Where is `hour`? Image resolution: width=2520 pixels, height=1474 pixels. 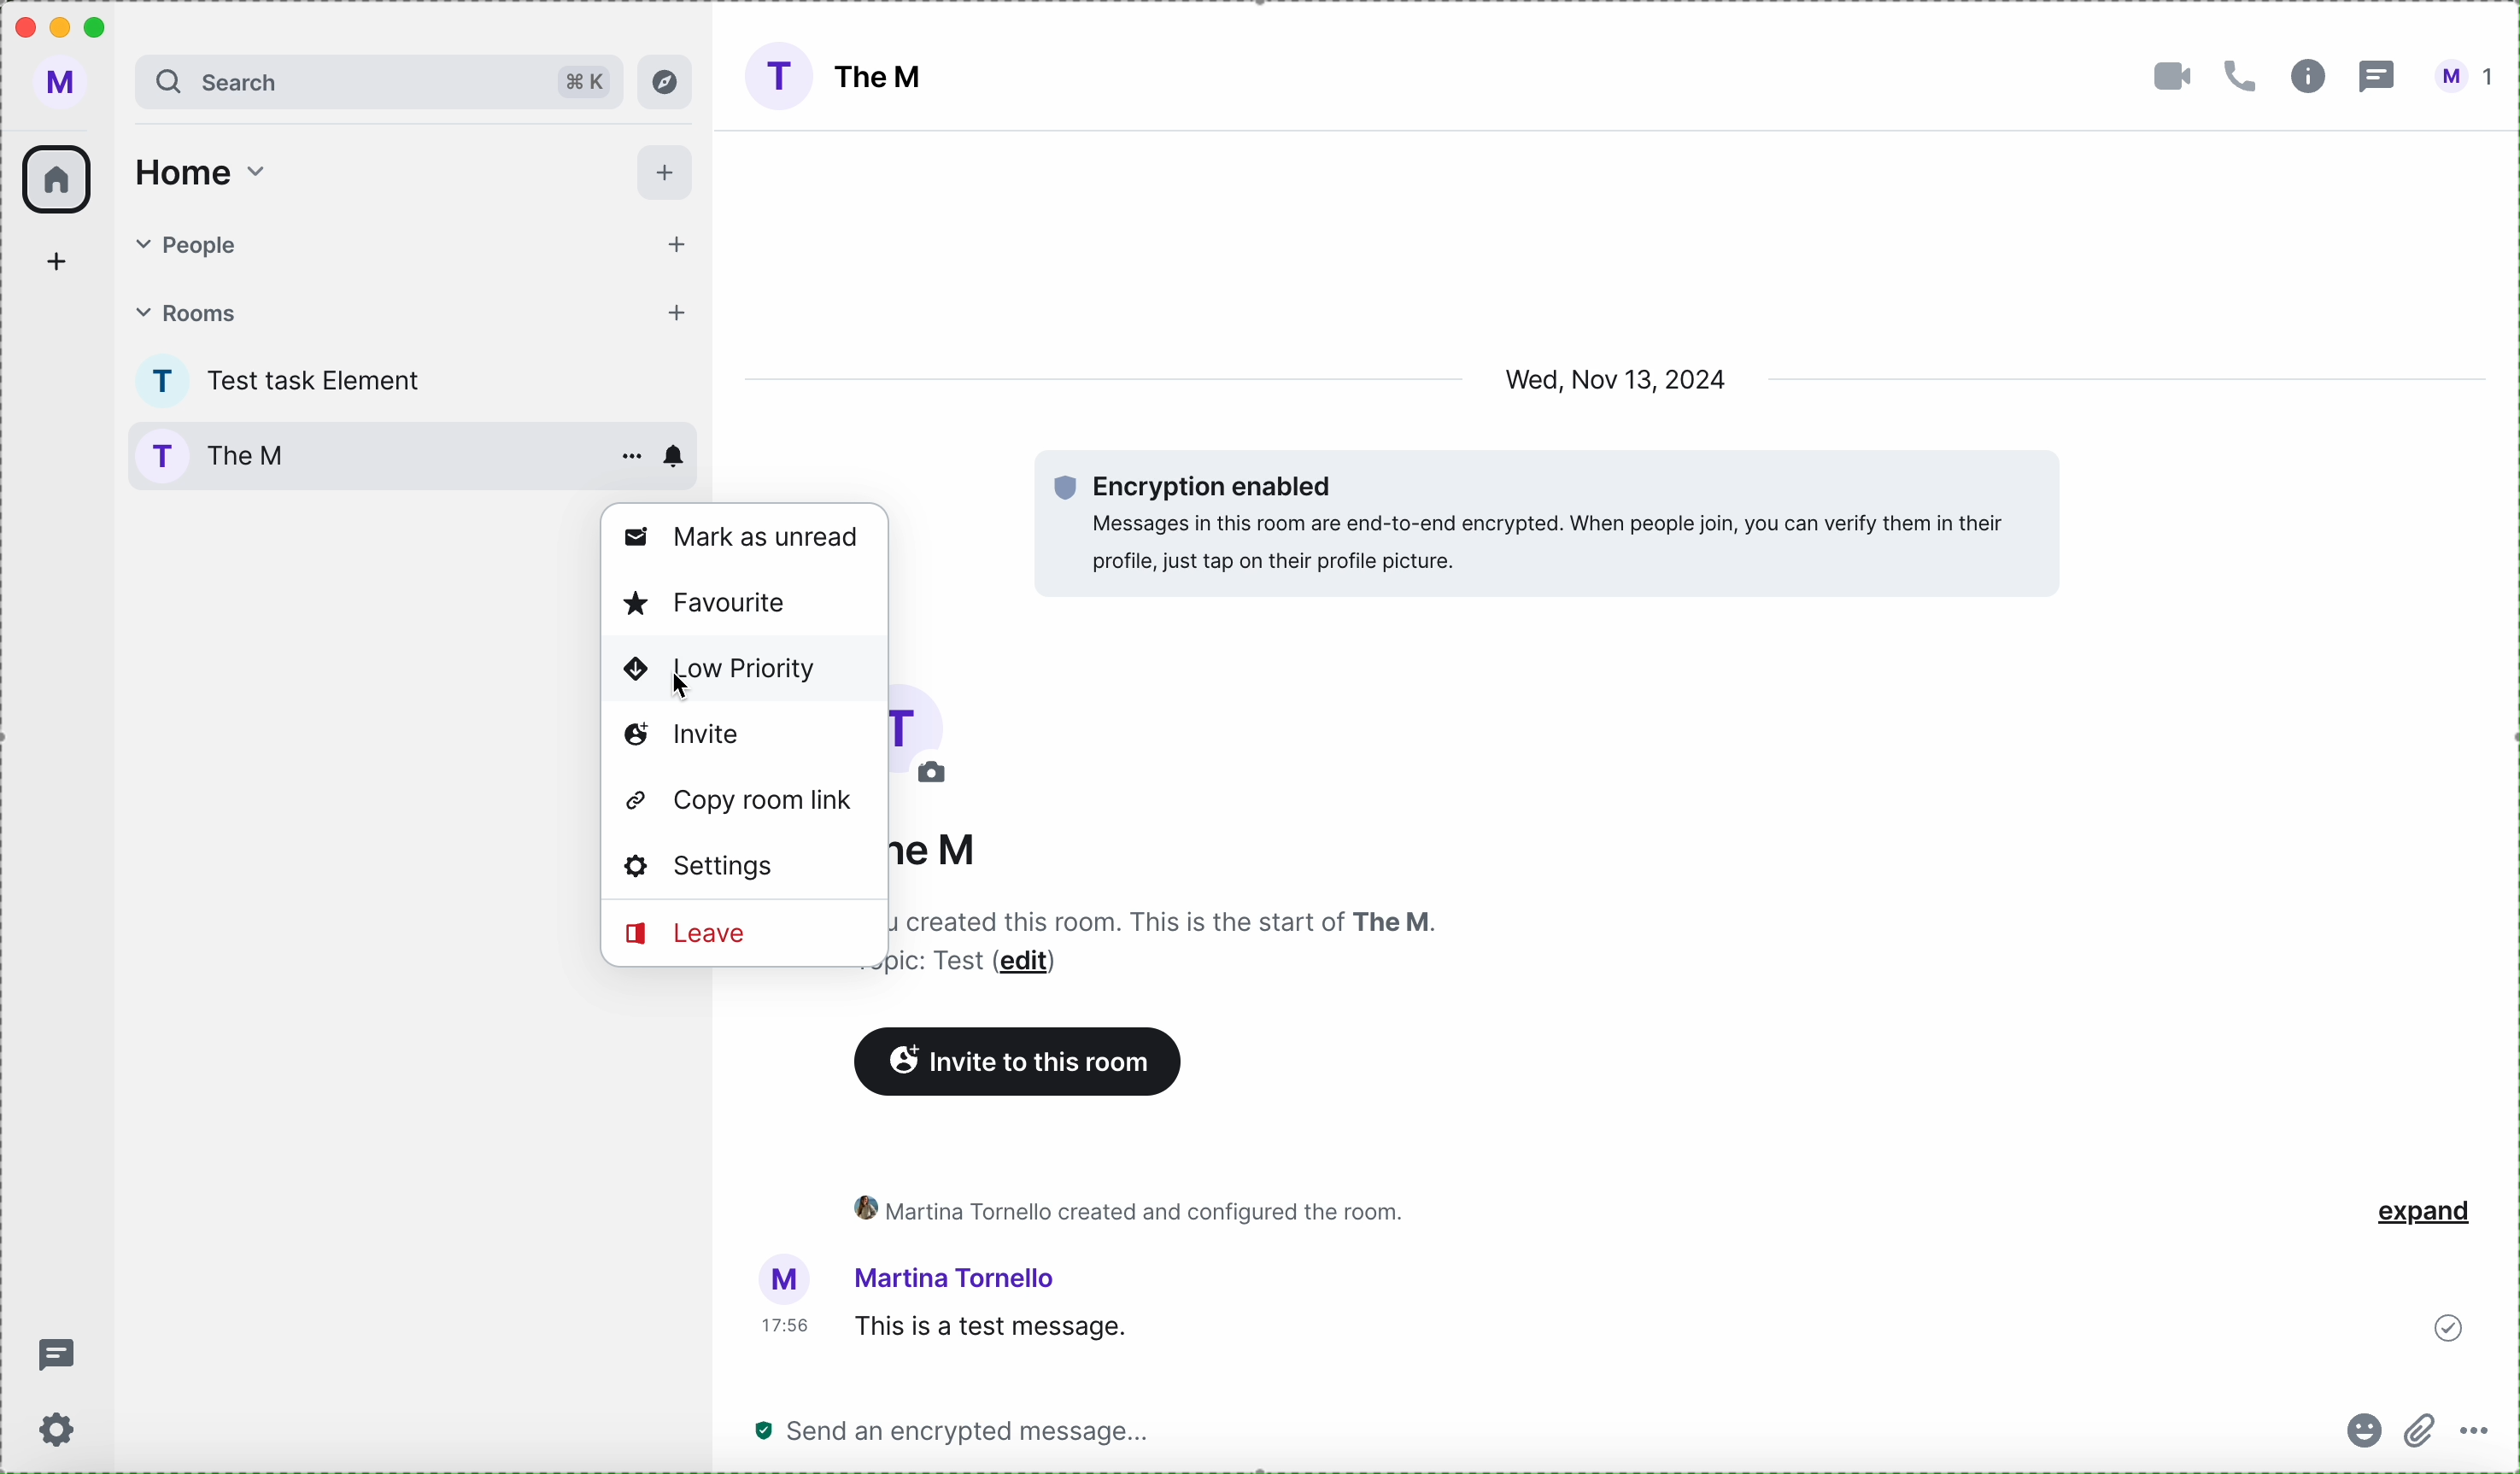
hour is located at coordinates (781, 1331).